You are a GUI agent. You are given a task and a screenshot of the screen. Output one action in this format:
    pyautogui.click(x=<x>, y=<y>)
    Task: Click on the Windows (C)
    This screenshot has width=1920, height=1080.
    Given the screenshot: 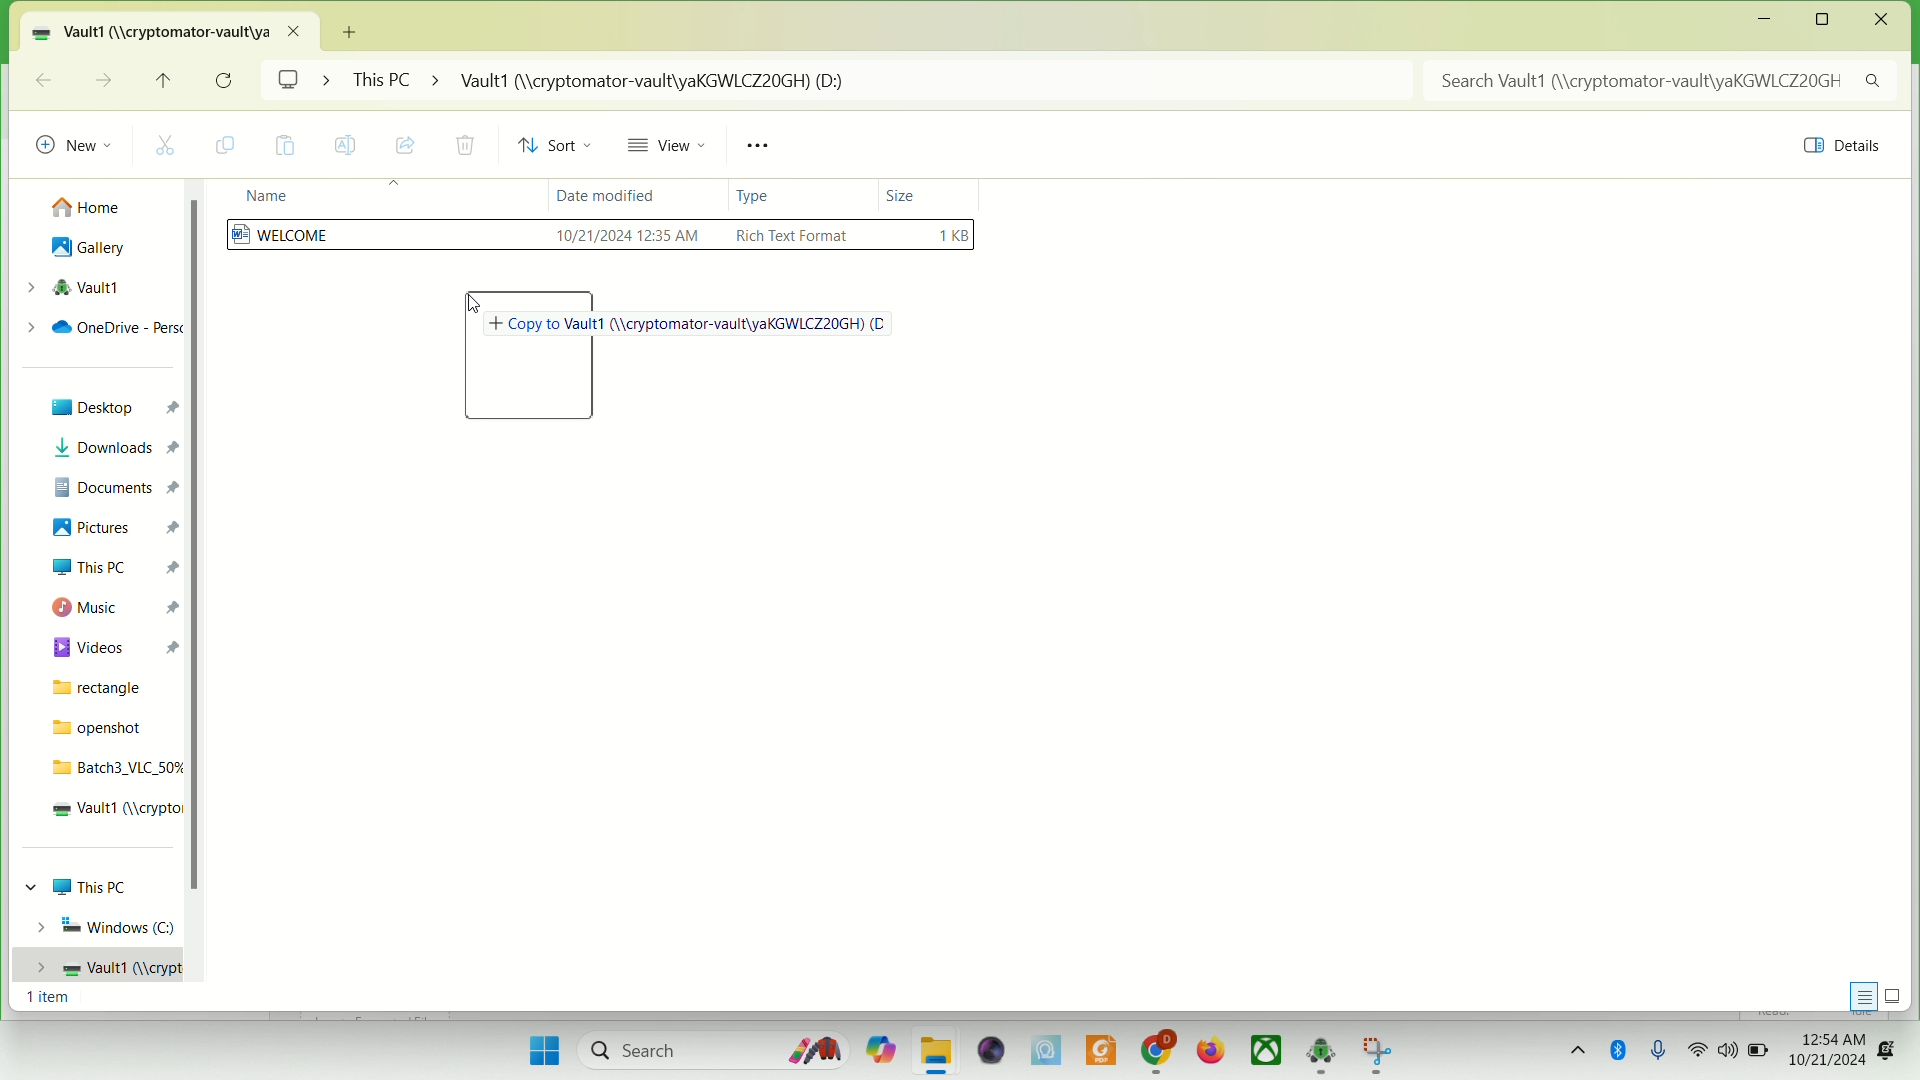 What is the action you would take?
    pyautogui.click(x=101, y=926)
    